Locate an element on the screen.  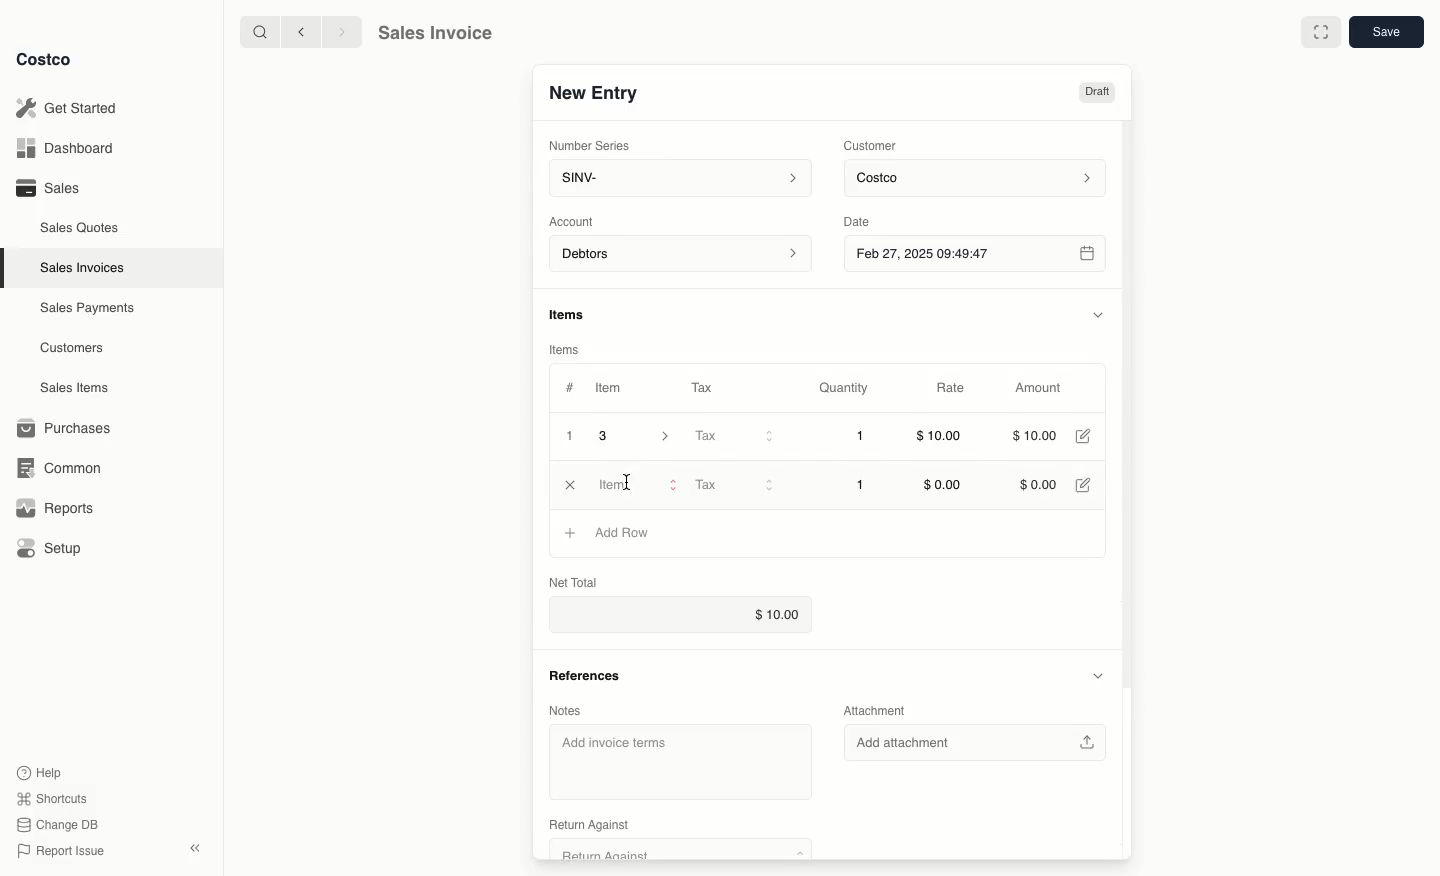
Add attachment is located at coordinates (980, 742).